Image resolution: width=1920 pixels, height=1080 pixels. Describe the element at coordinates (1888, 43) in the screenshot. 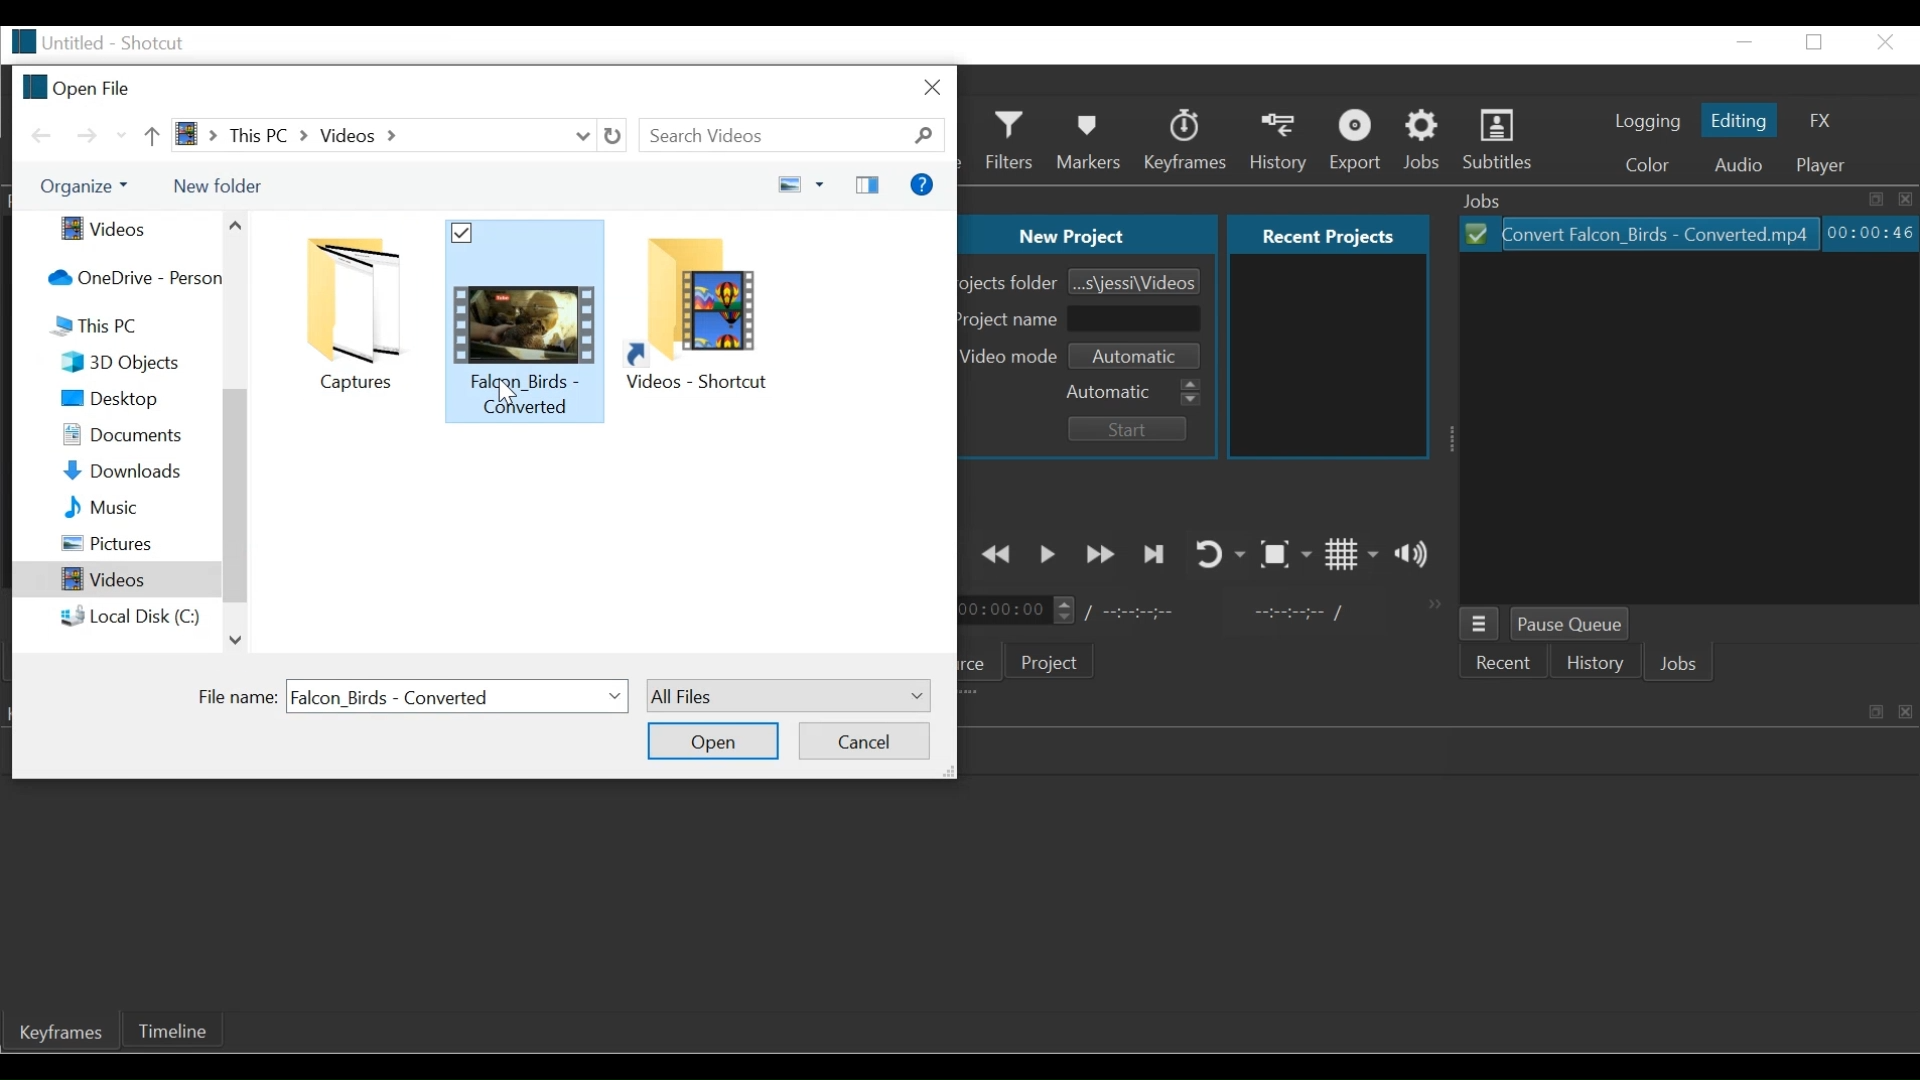

I see `close` at that location.